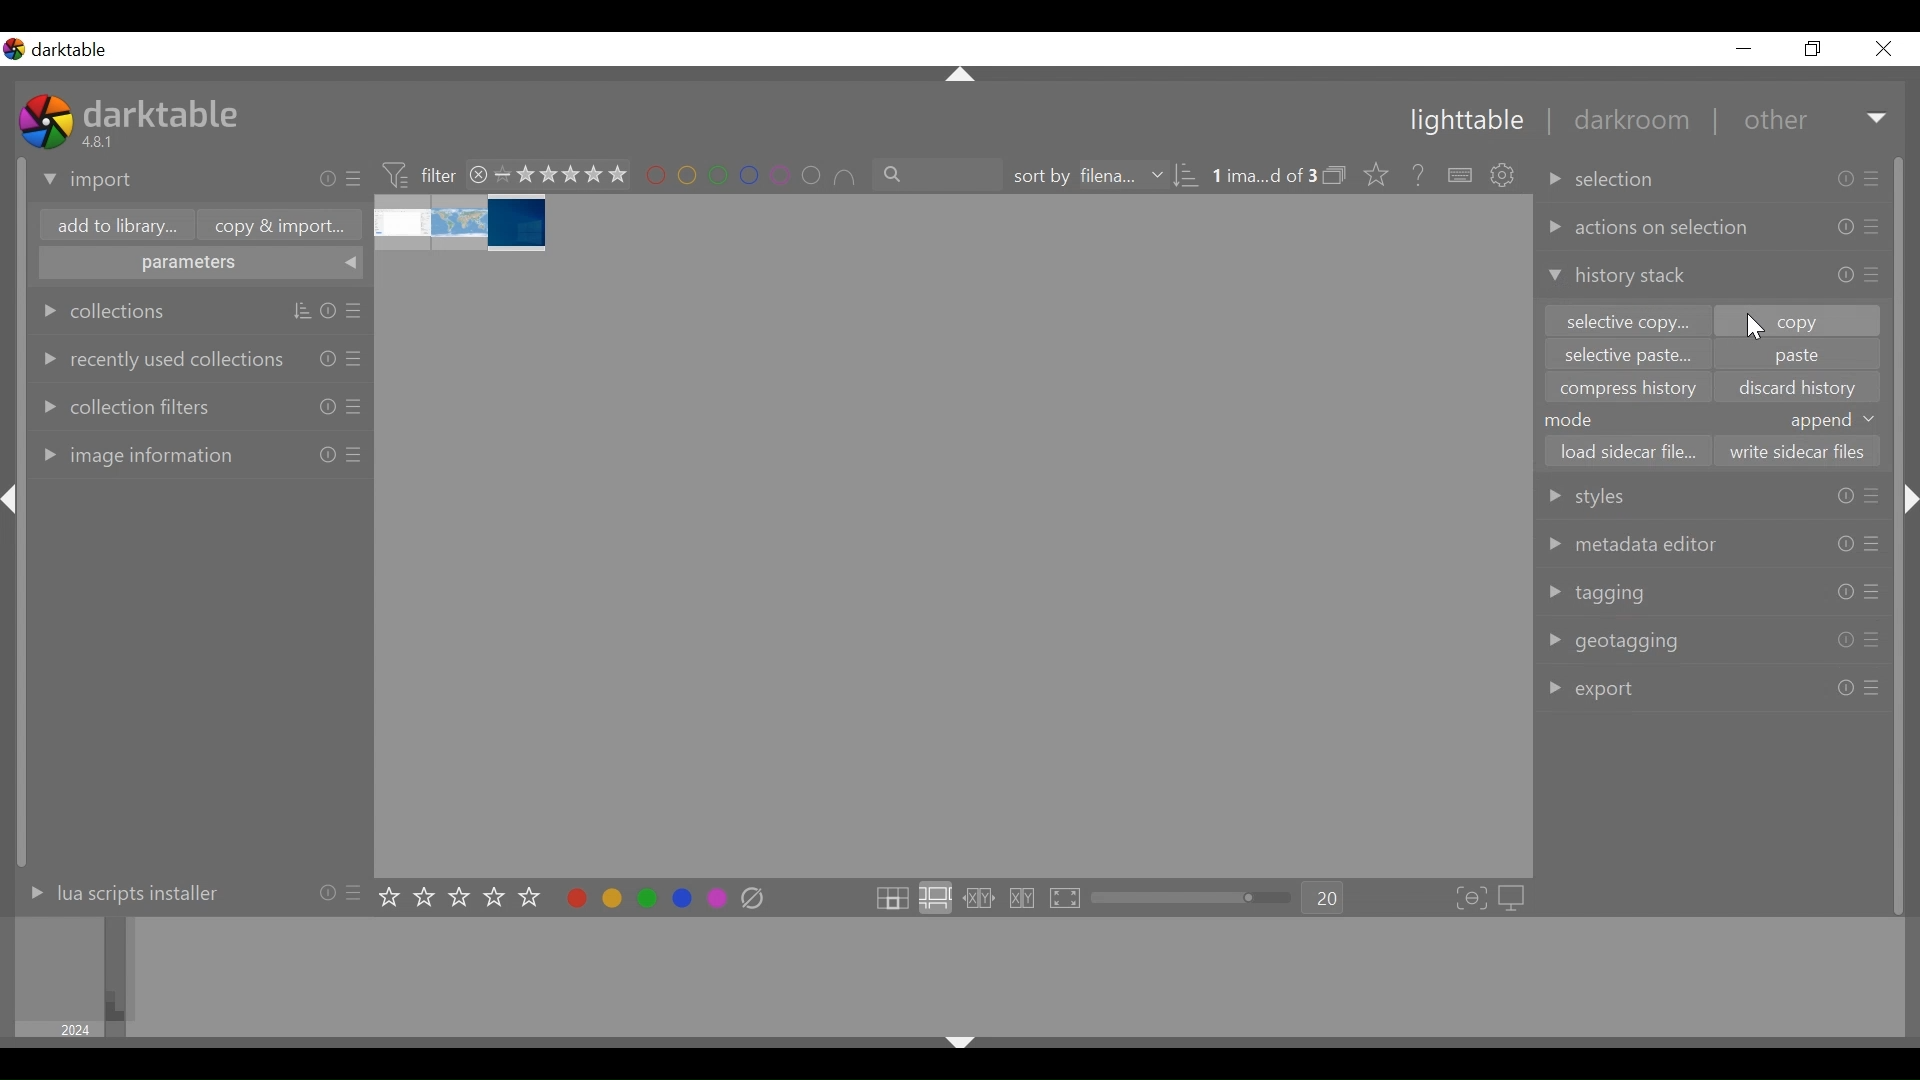 Image resolution: width=1920 pixels, height=1080 pixels. What do you see at coordinates (1912, 500) in the screenshot?
I see `Collapse ` at bounding box center [1912, 500].